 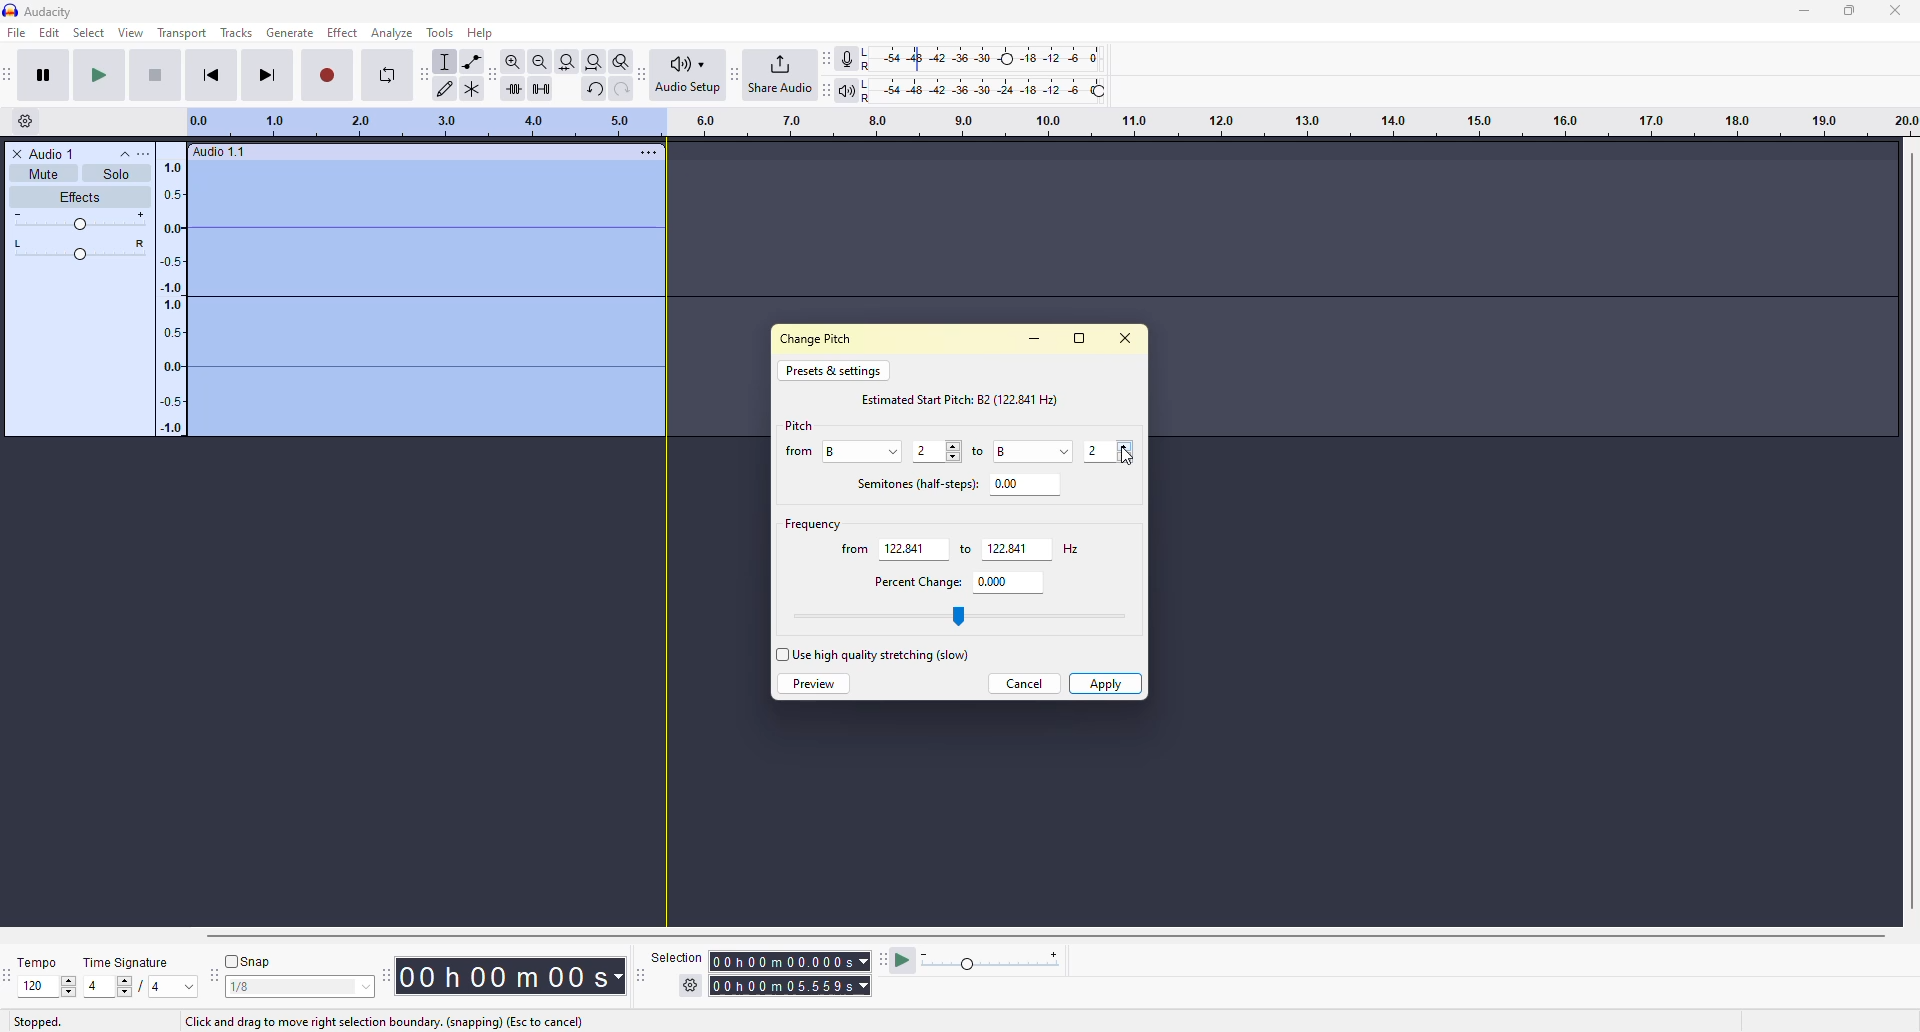 I want to click on draw tools, so click(x=447, y=88).